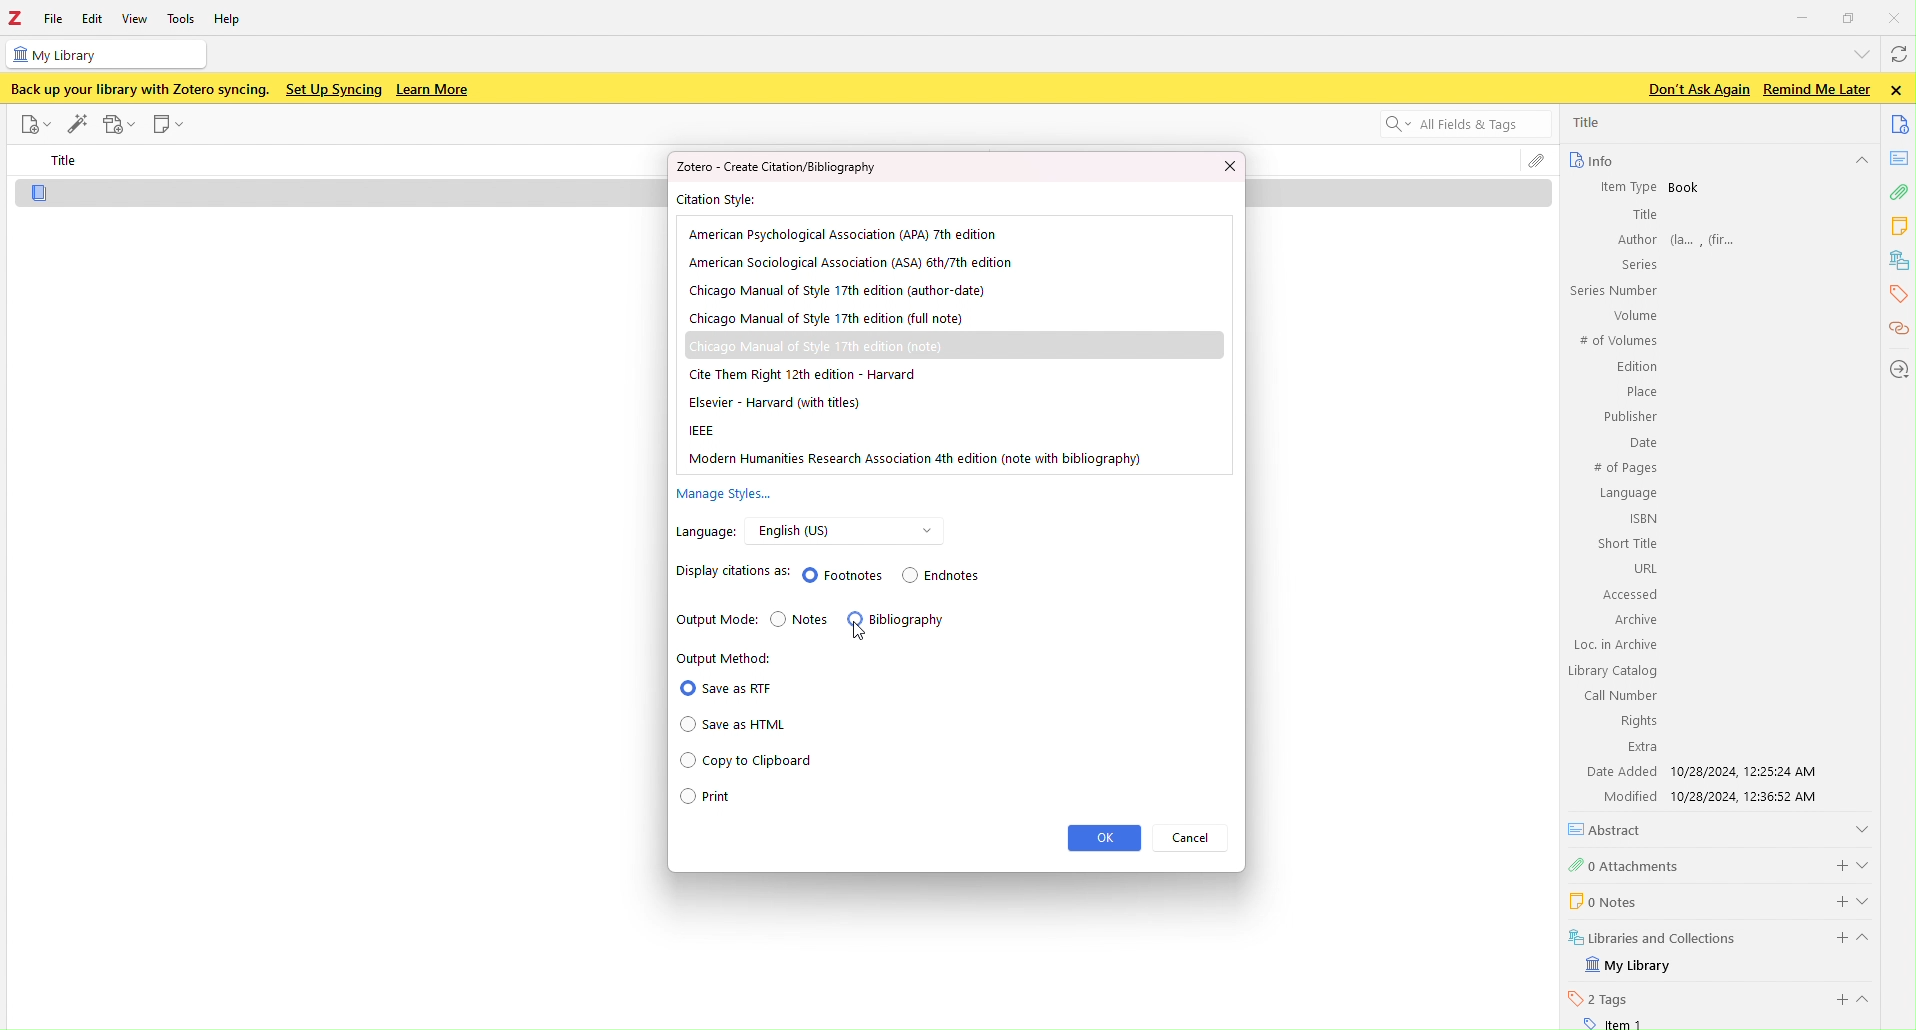 The width and height of the screenshot is (1916, 1030). Describe the element at coordinates (1106, 839) in the screenshot. I see `ok` at that location.